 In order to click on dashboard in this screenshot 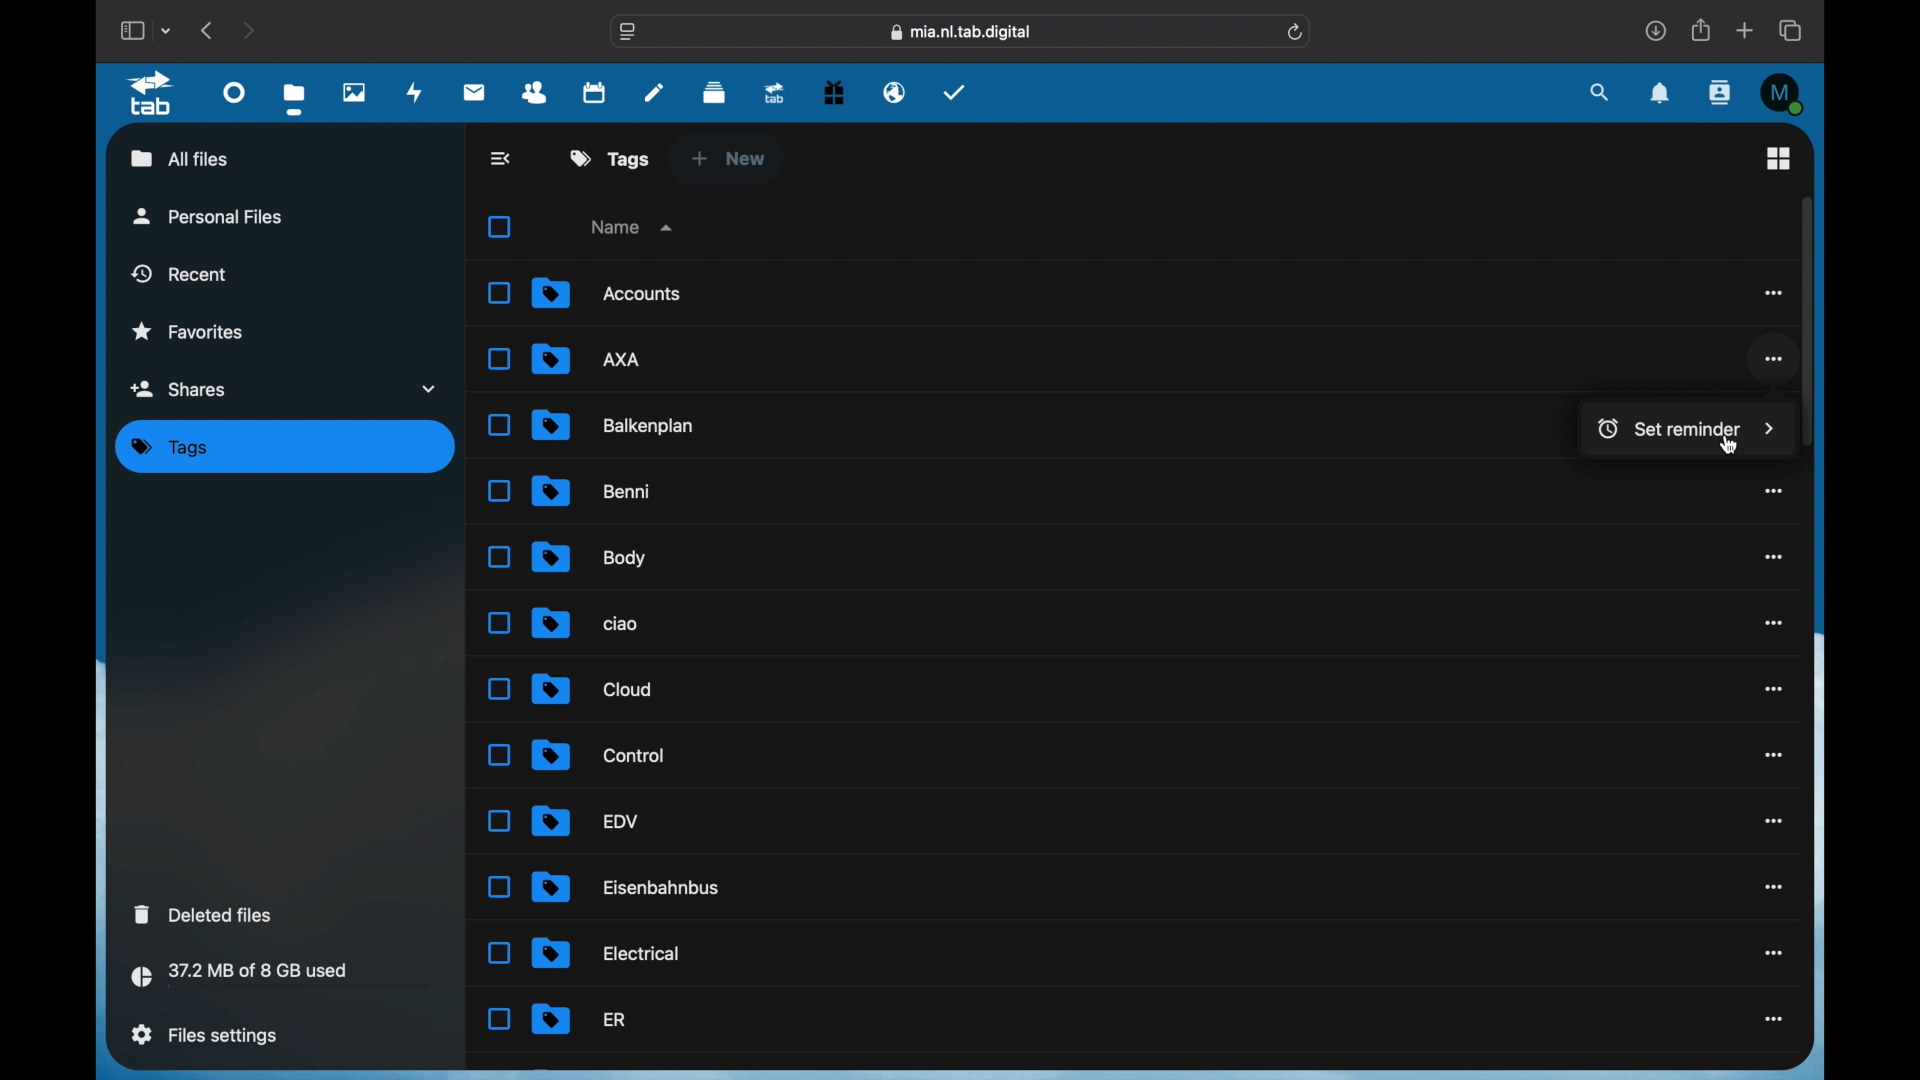, I will do `click(234, 91)`.